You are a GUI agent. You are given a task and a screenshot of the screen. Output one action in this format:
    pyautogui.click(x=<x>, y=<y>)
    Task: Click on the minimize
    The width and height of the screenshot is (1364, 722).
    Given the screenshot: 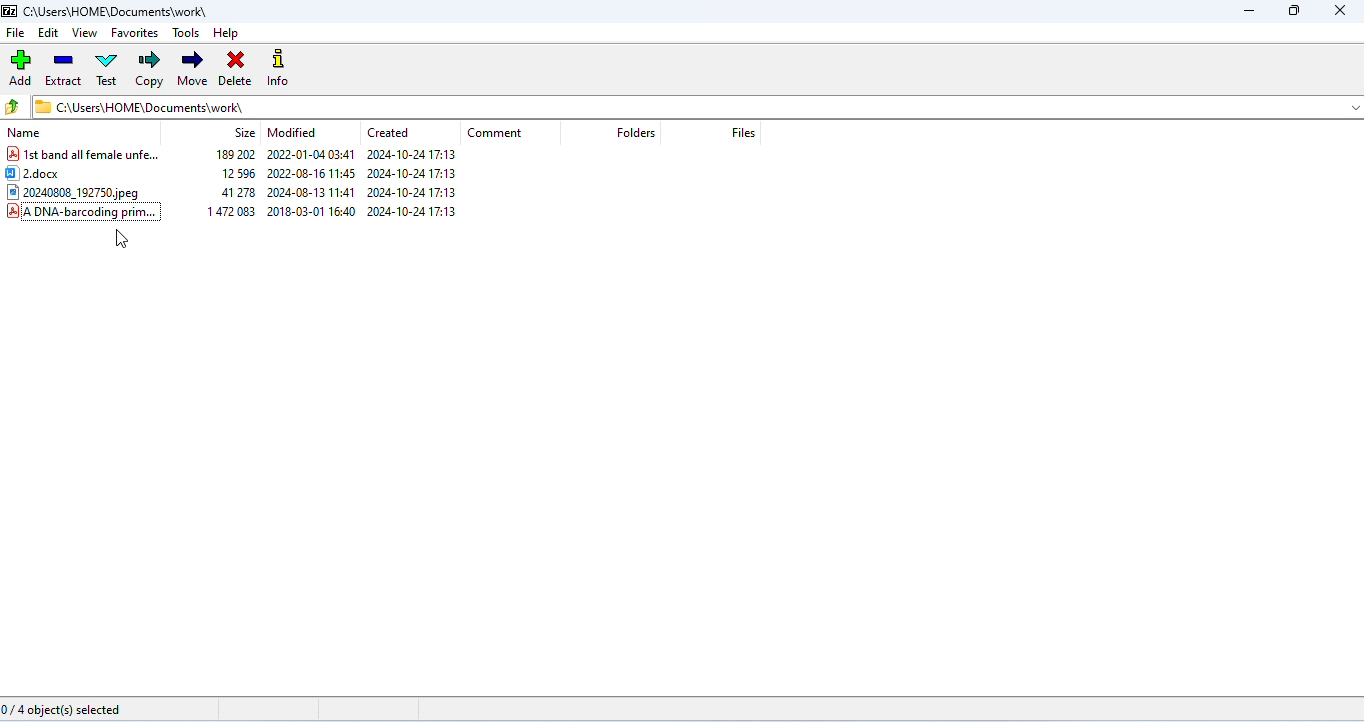 What is the action you would take?
    pyautogui.click(x=1247, y=12)
    